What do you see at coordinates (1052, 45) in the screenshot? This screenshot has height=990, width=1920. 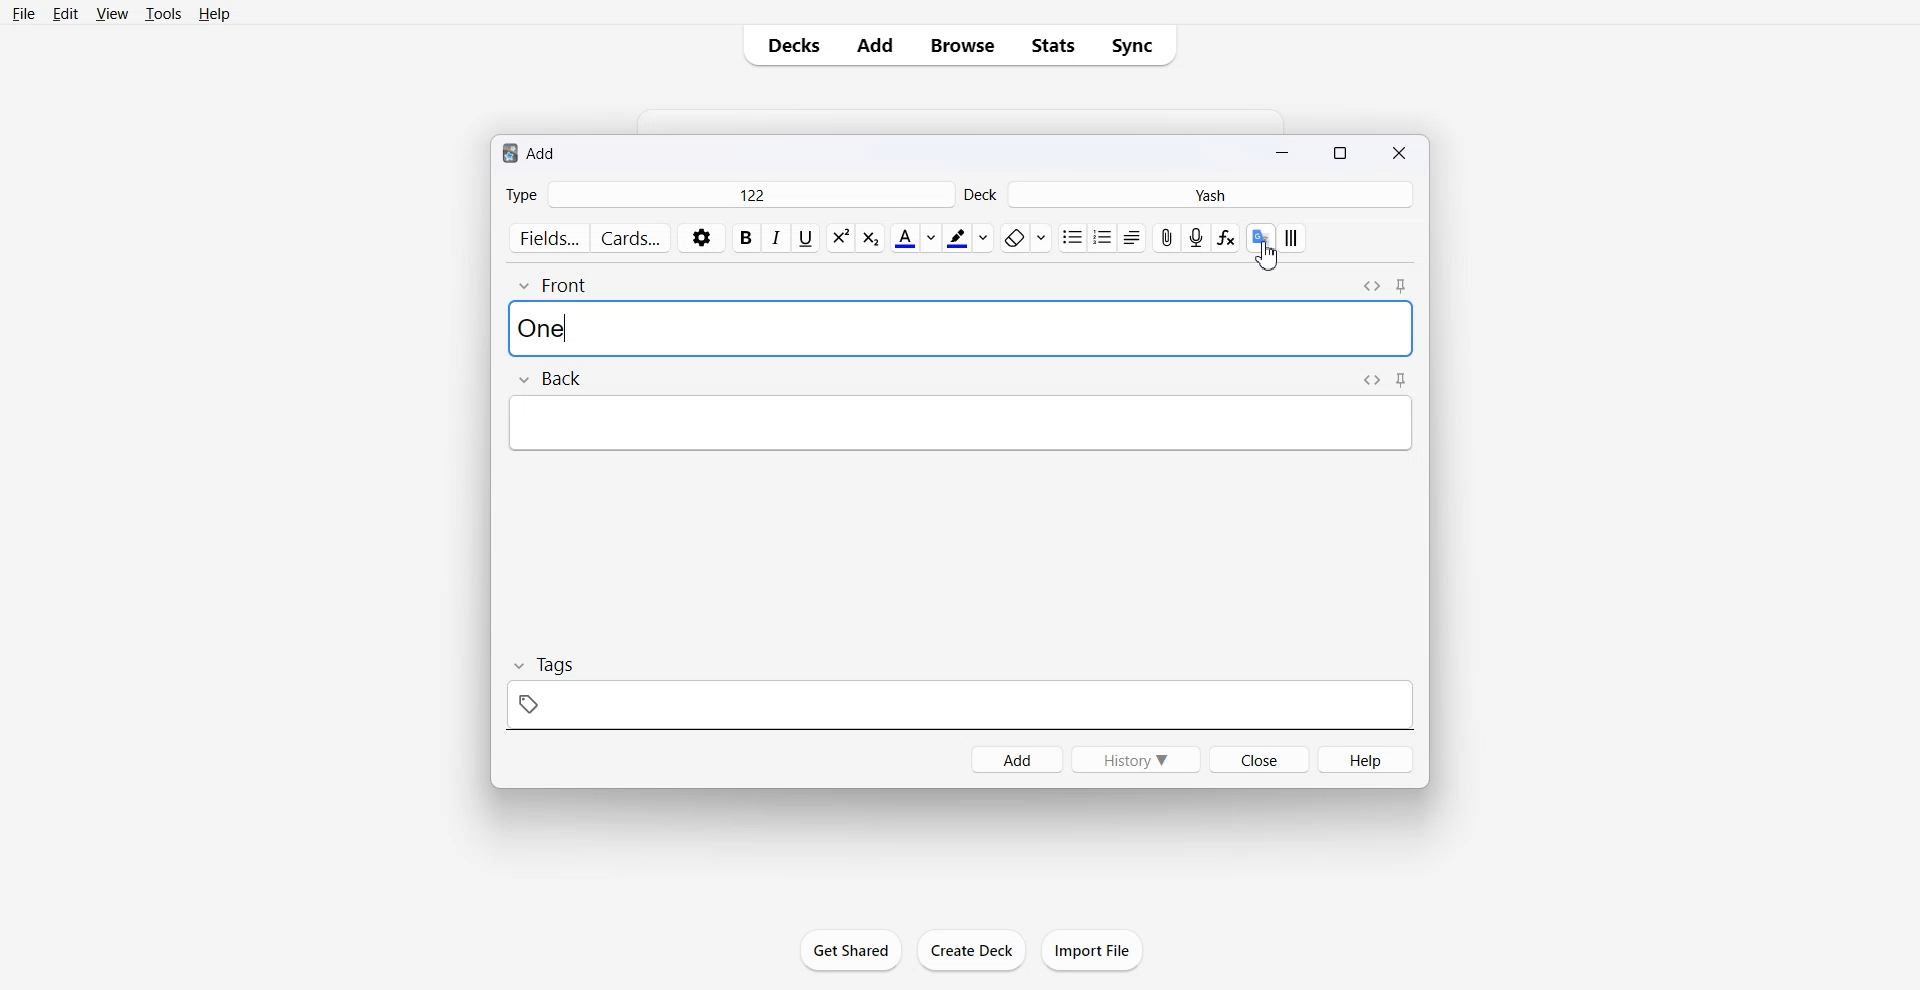 I see `Stats` at bounding box center [1052, 45].